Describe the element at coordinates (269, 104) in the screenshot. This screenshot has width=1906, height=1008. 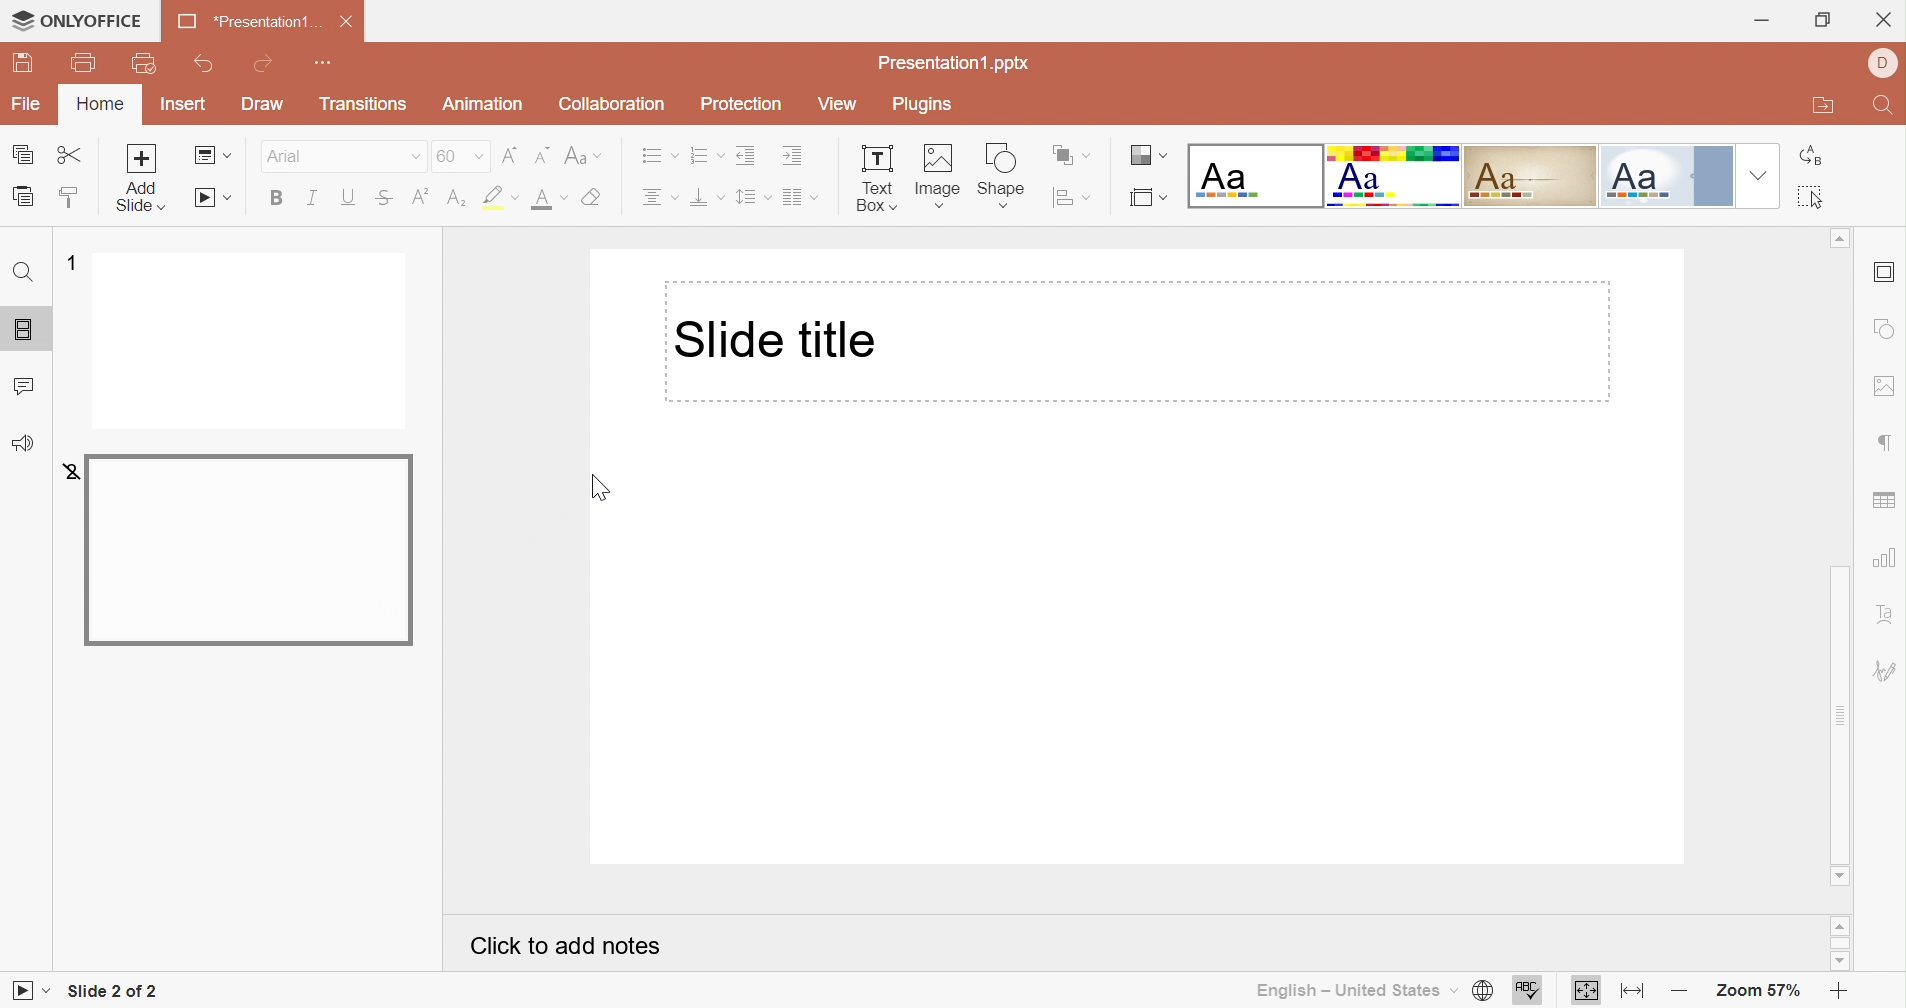
I see `Draw` at that location.